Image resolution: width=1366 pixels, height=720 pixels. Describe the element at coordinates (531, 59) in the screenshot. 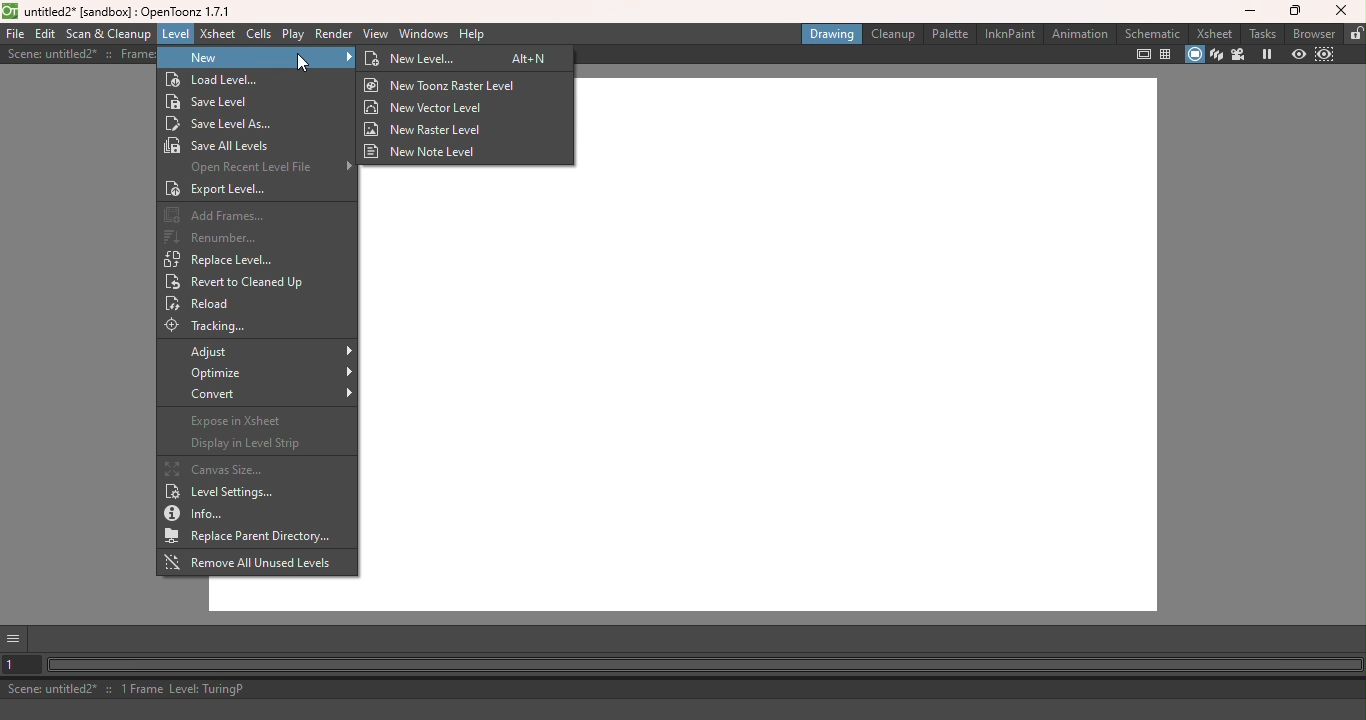

I see `Alt+N` at that location.